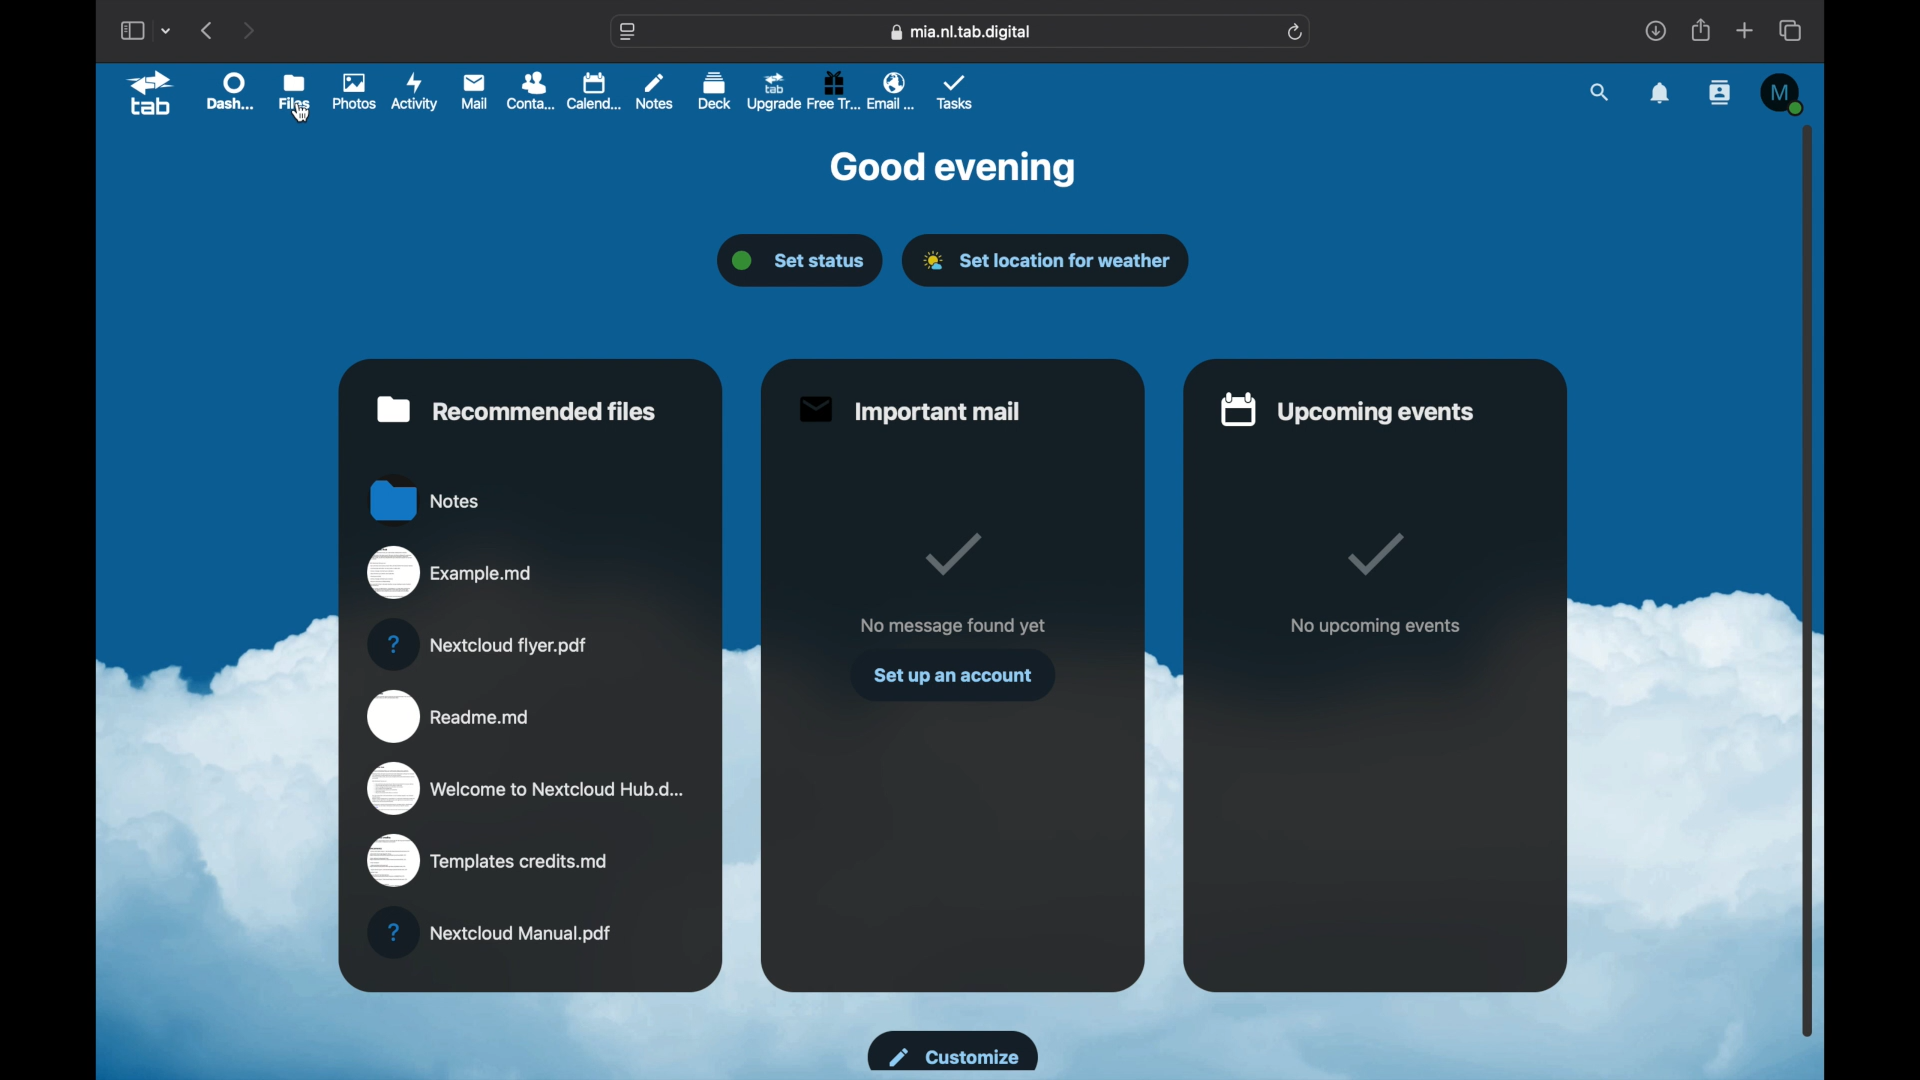 The image size is (1920, 1080). I want to click on good evening, so click(954, 170).